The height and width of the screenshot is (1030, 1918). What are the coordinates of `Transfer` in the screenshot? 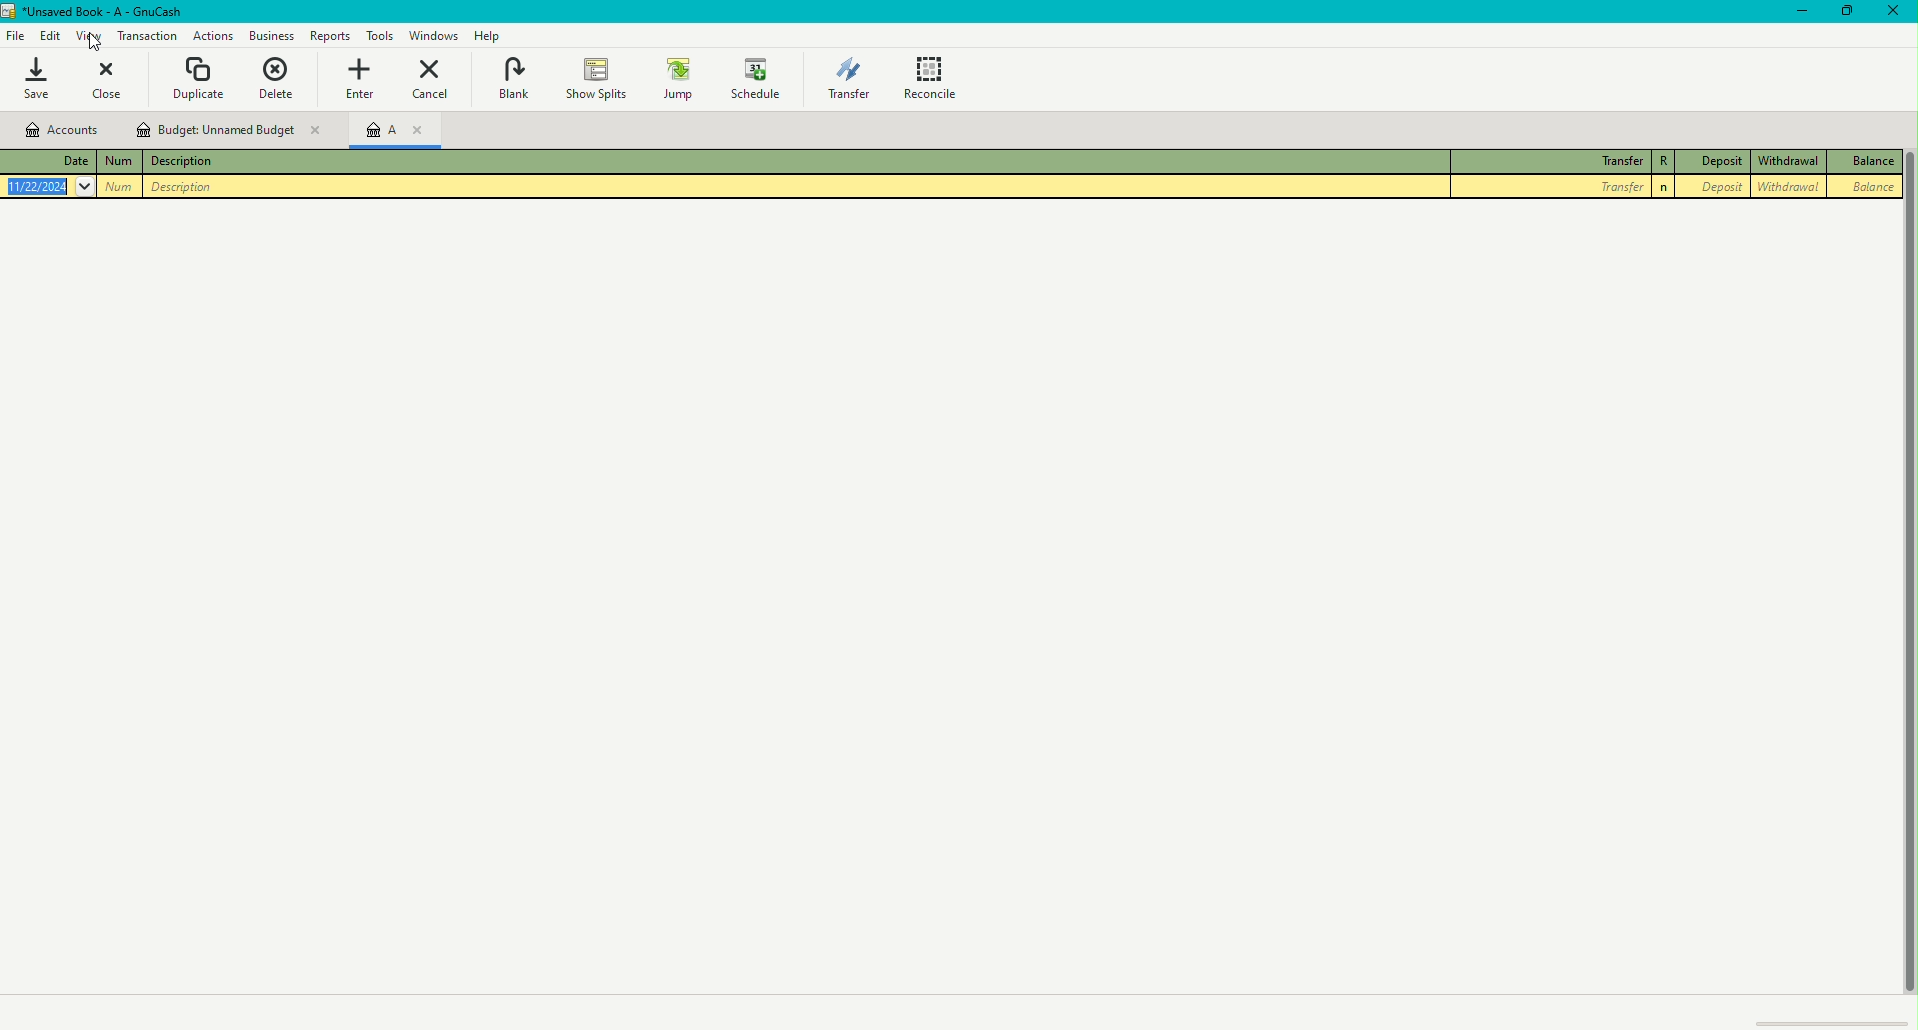 It's located at (1552, 158).